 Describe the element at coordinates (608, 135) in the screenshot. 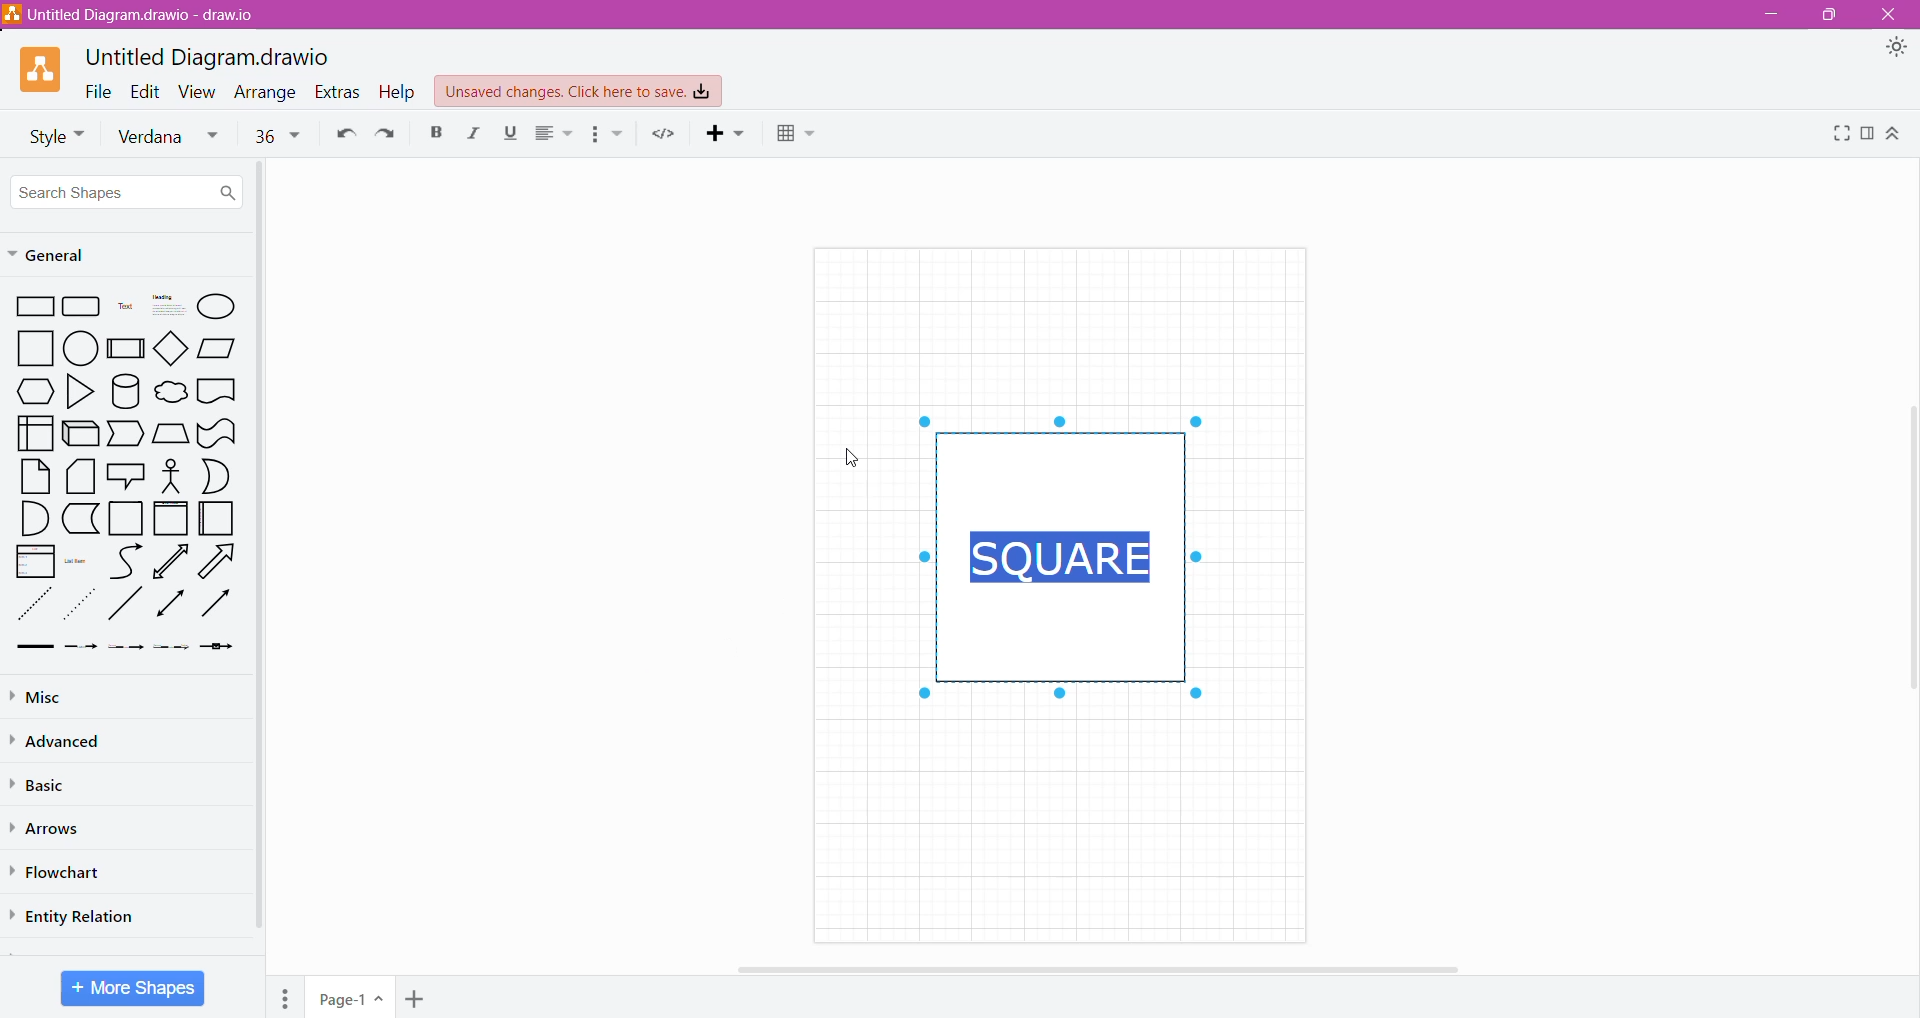

I see `Bullets` at that location.